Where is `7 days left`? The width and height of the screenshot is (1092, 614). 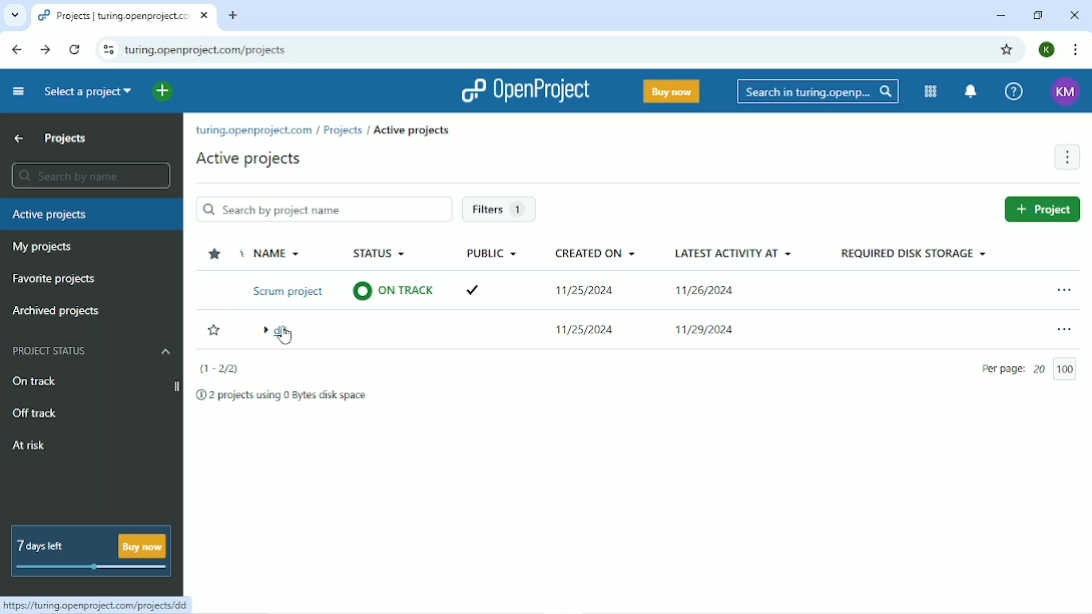 7 days left is located at coordinates (89, 549).